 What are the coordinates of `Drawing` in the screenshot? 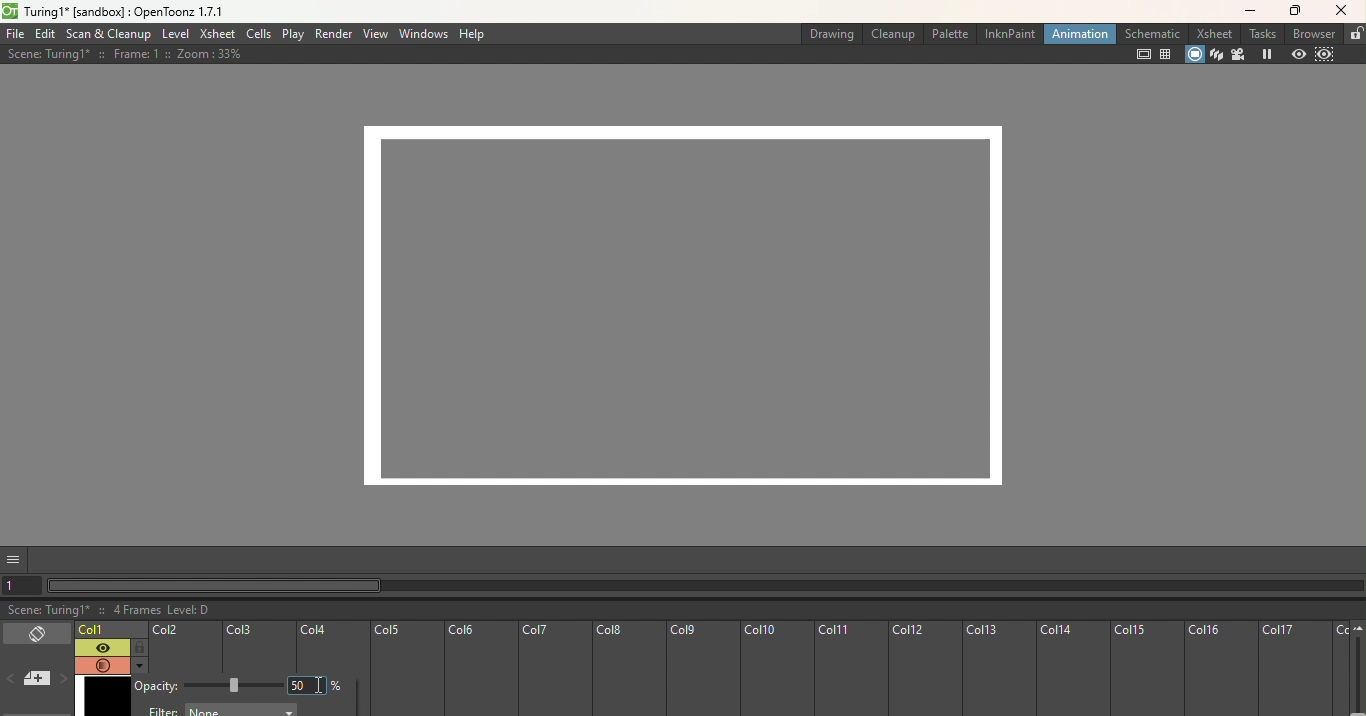 It's located at (828, 32).